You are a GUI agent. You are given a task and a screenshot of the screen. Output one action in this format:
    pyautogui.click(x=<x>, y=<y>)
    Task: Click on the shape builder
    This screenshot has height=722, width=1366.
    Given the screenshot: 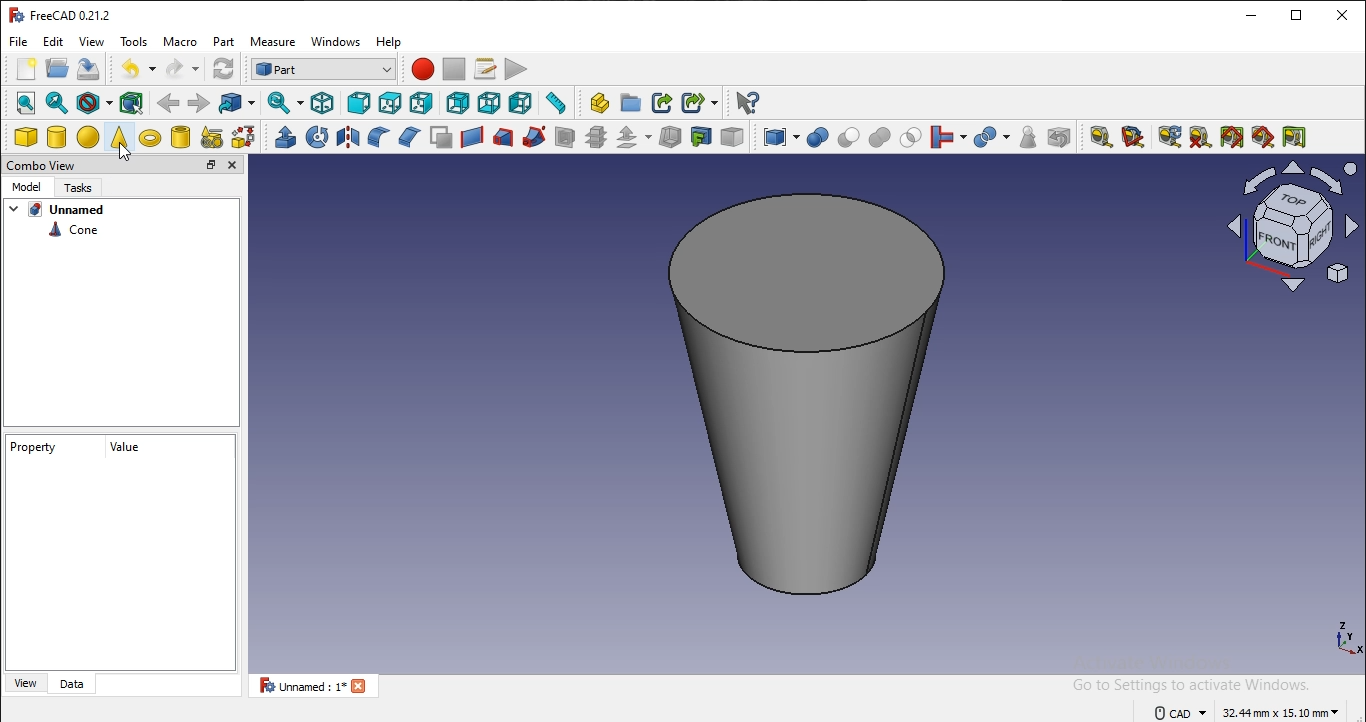 What is the action you would take?
    pyautogui.click(x=212, y=138)
    